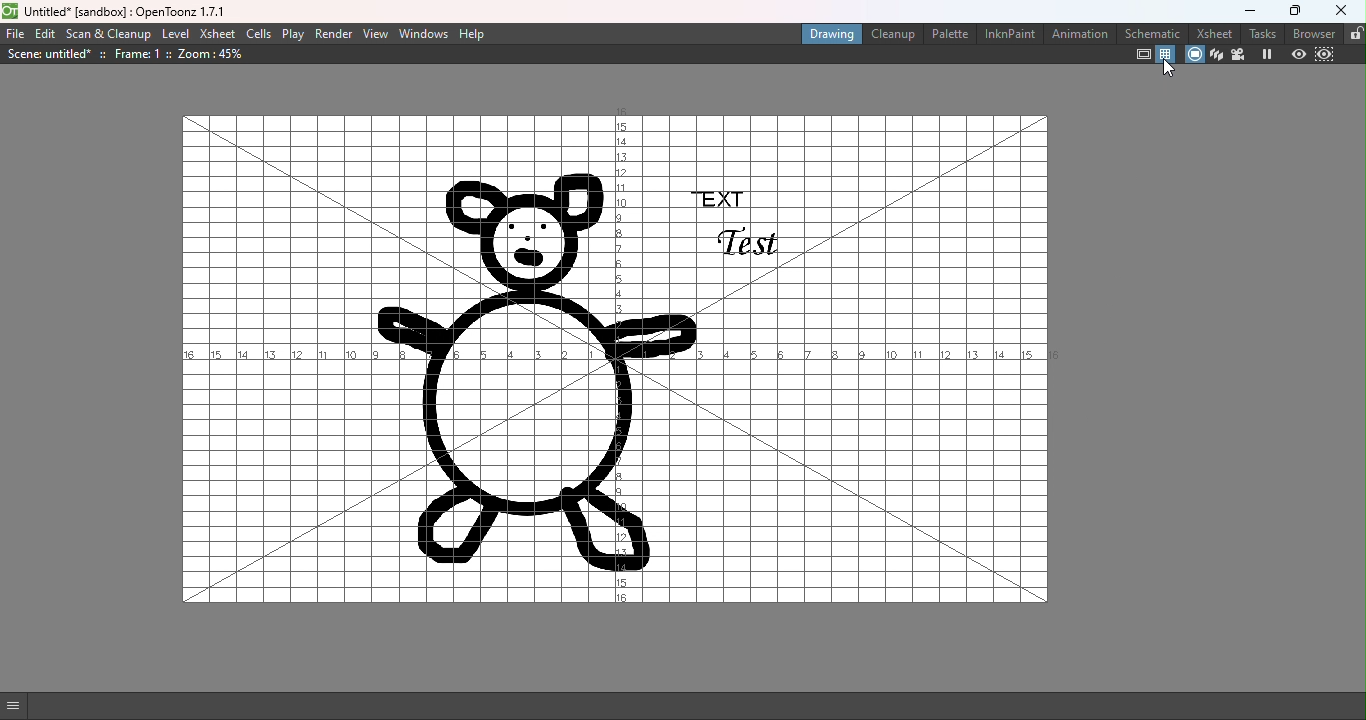 This screenshot has width=1366, height=720. I want to click on Level, so click(175, 36).